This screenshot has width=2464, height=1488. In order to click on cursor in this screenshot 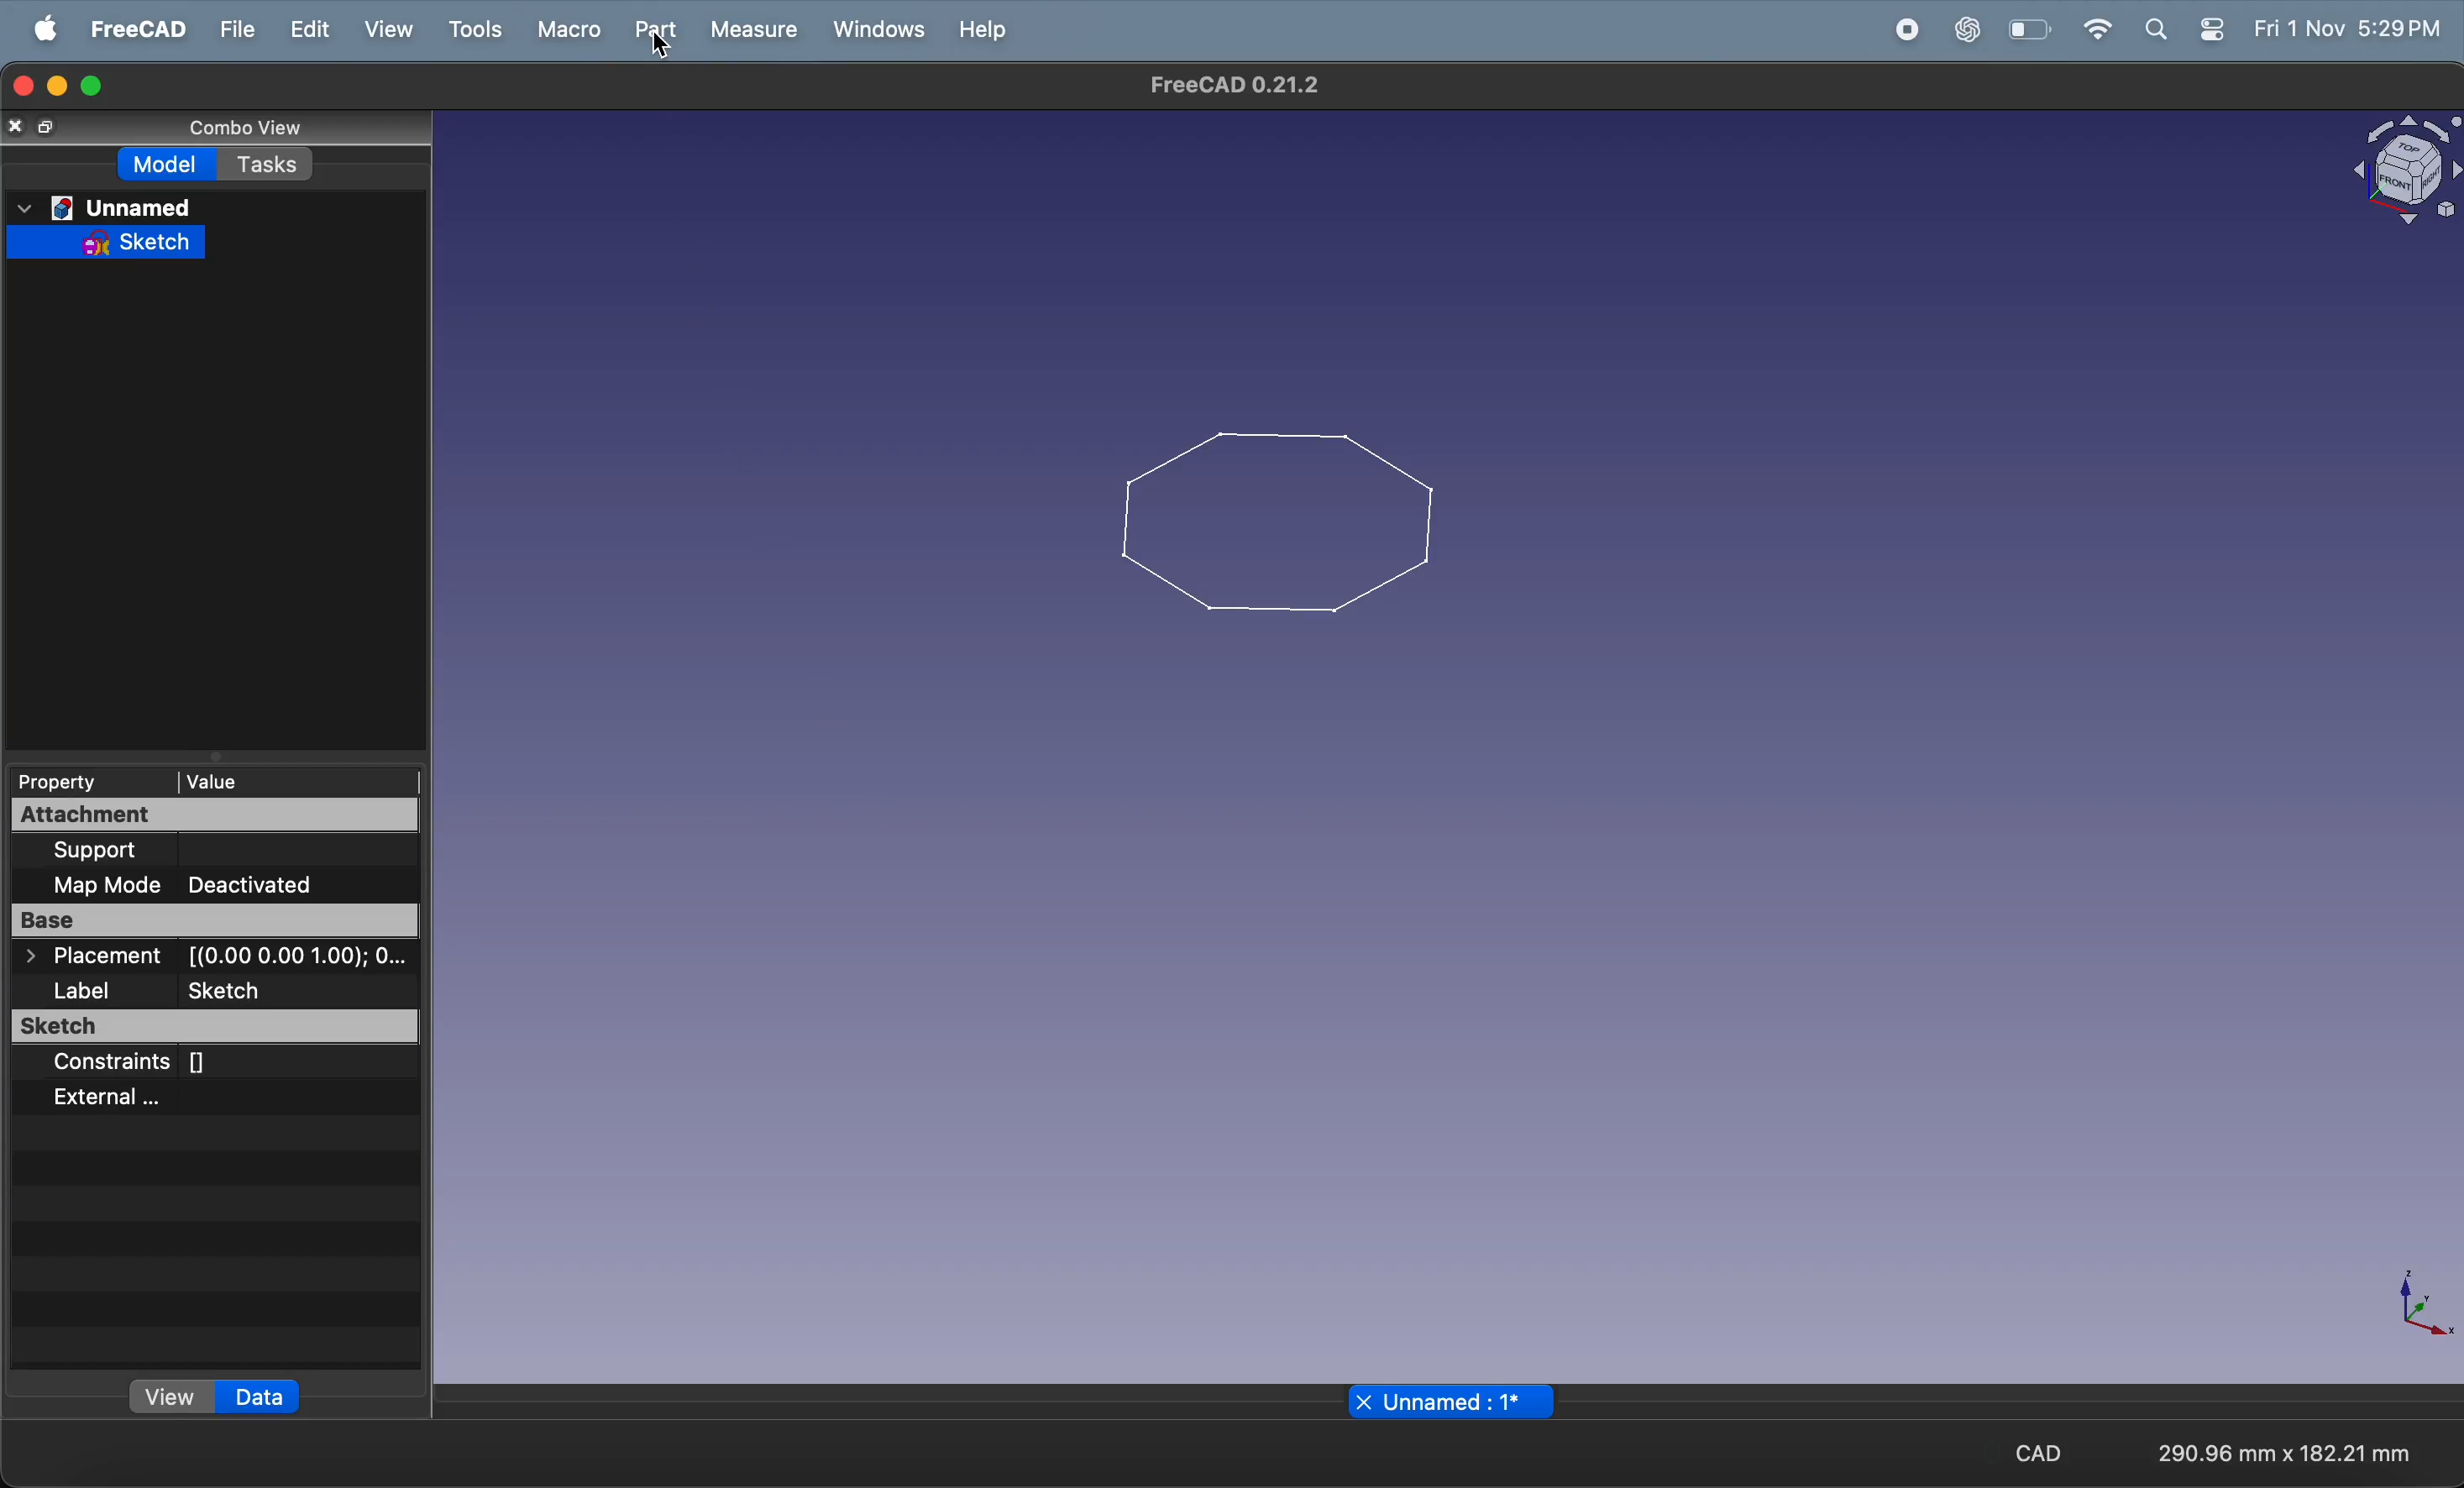, I will do `click(661, 41)`.